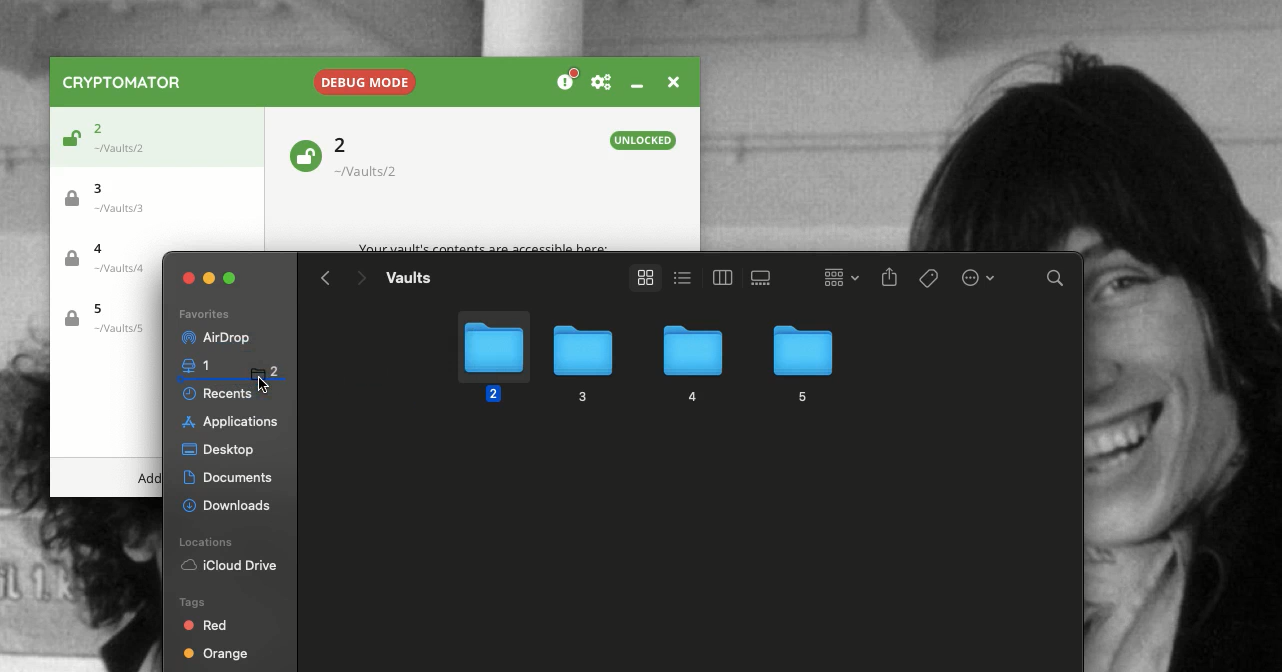 This screenshot has width=1282, height=672. I want to click on Tags, so click(190, 601).